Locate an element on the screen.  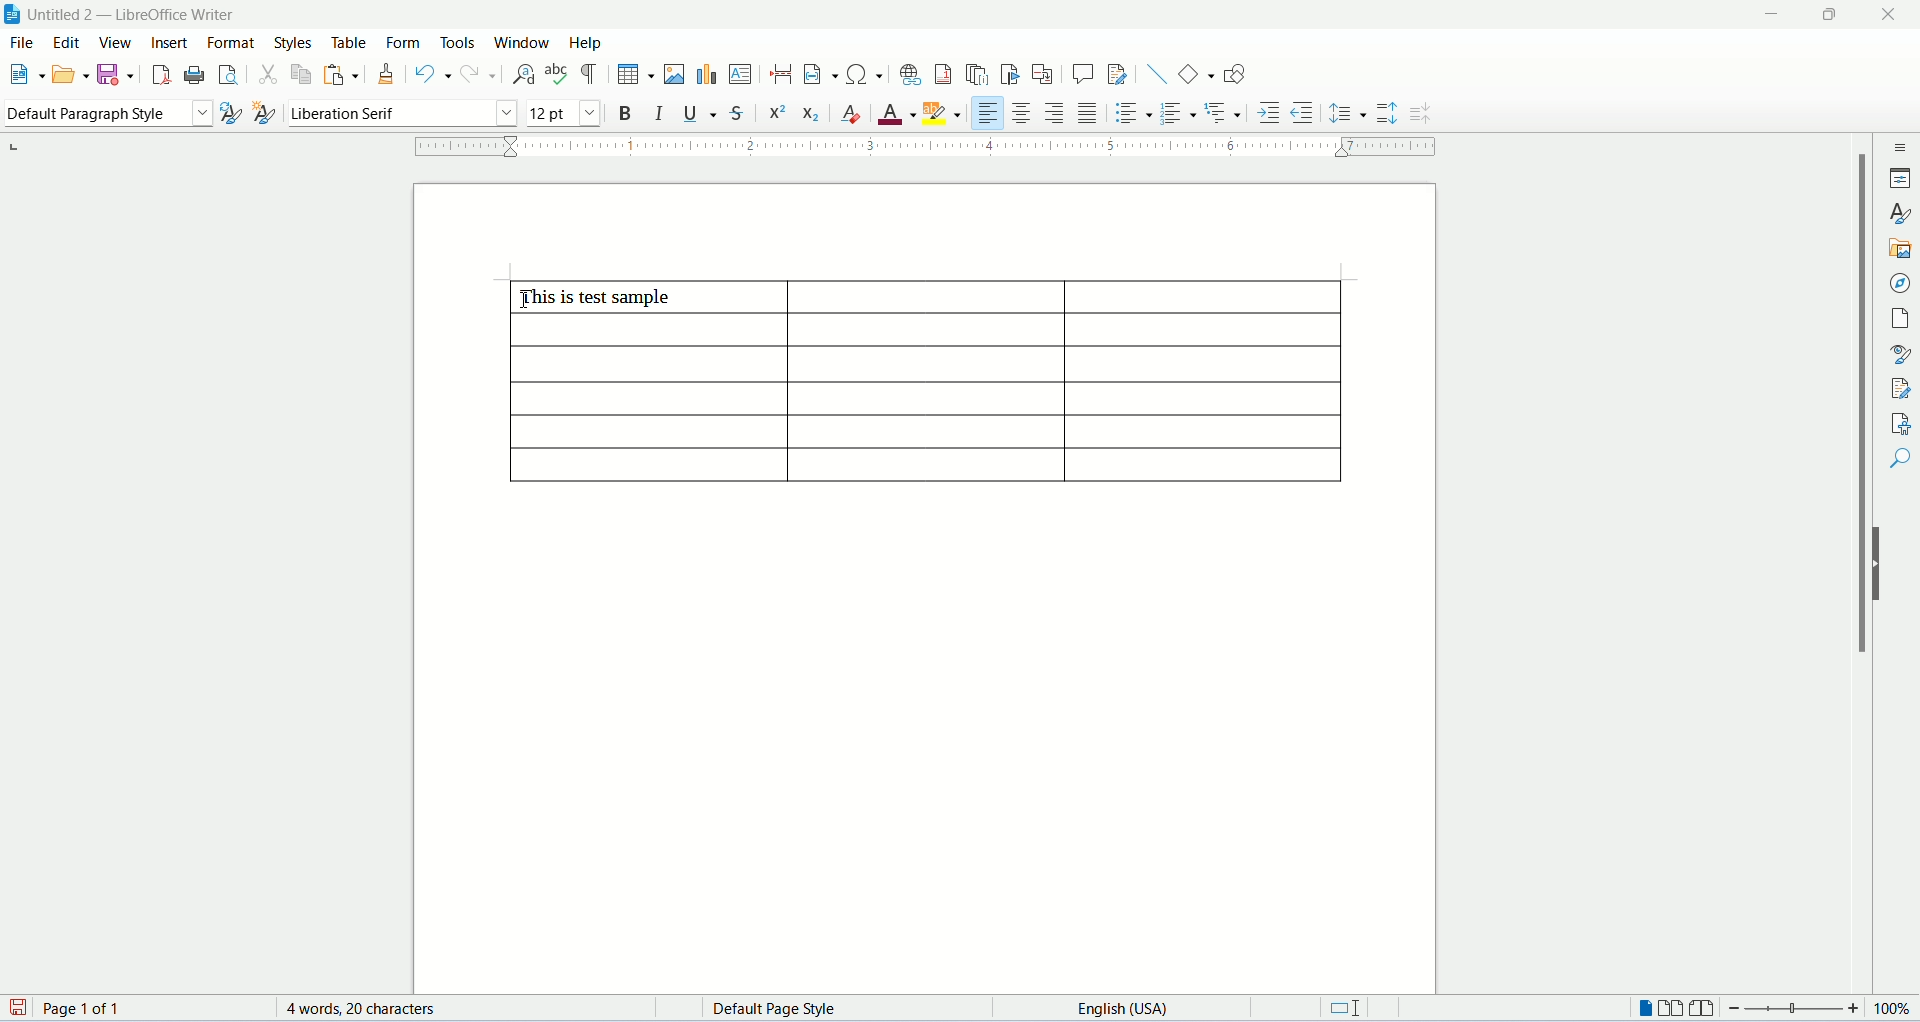
insert bookmark is located at coordinates (1012, 71).